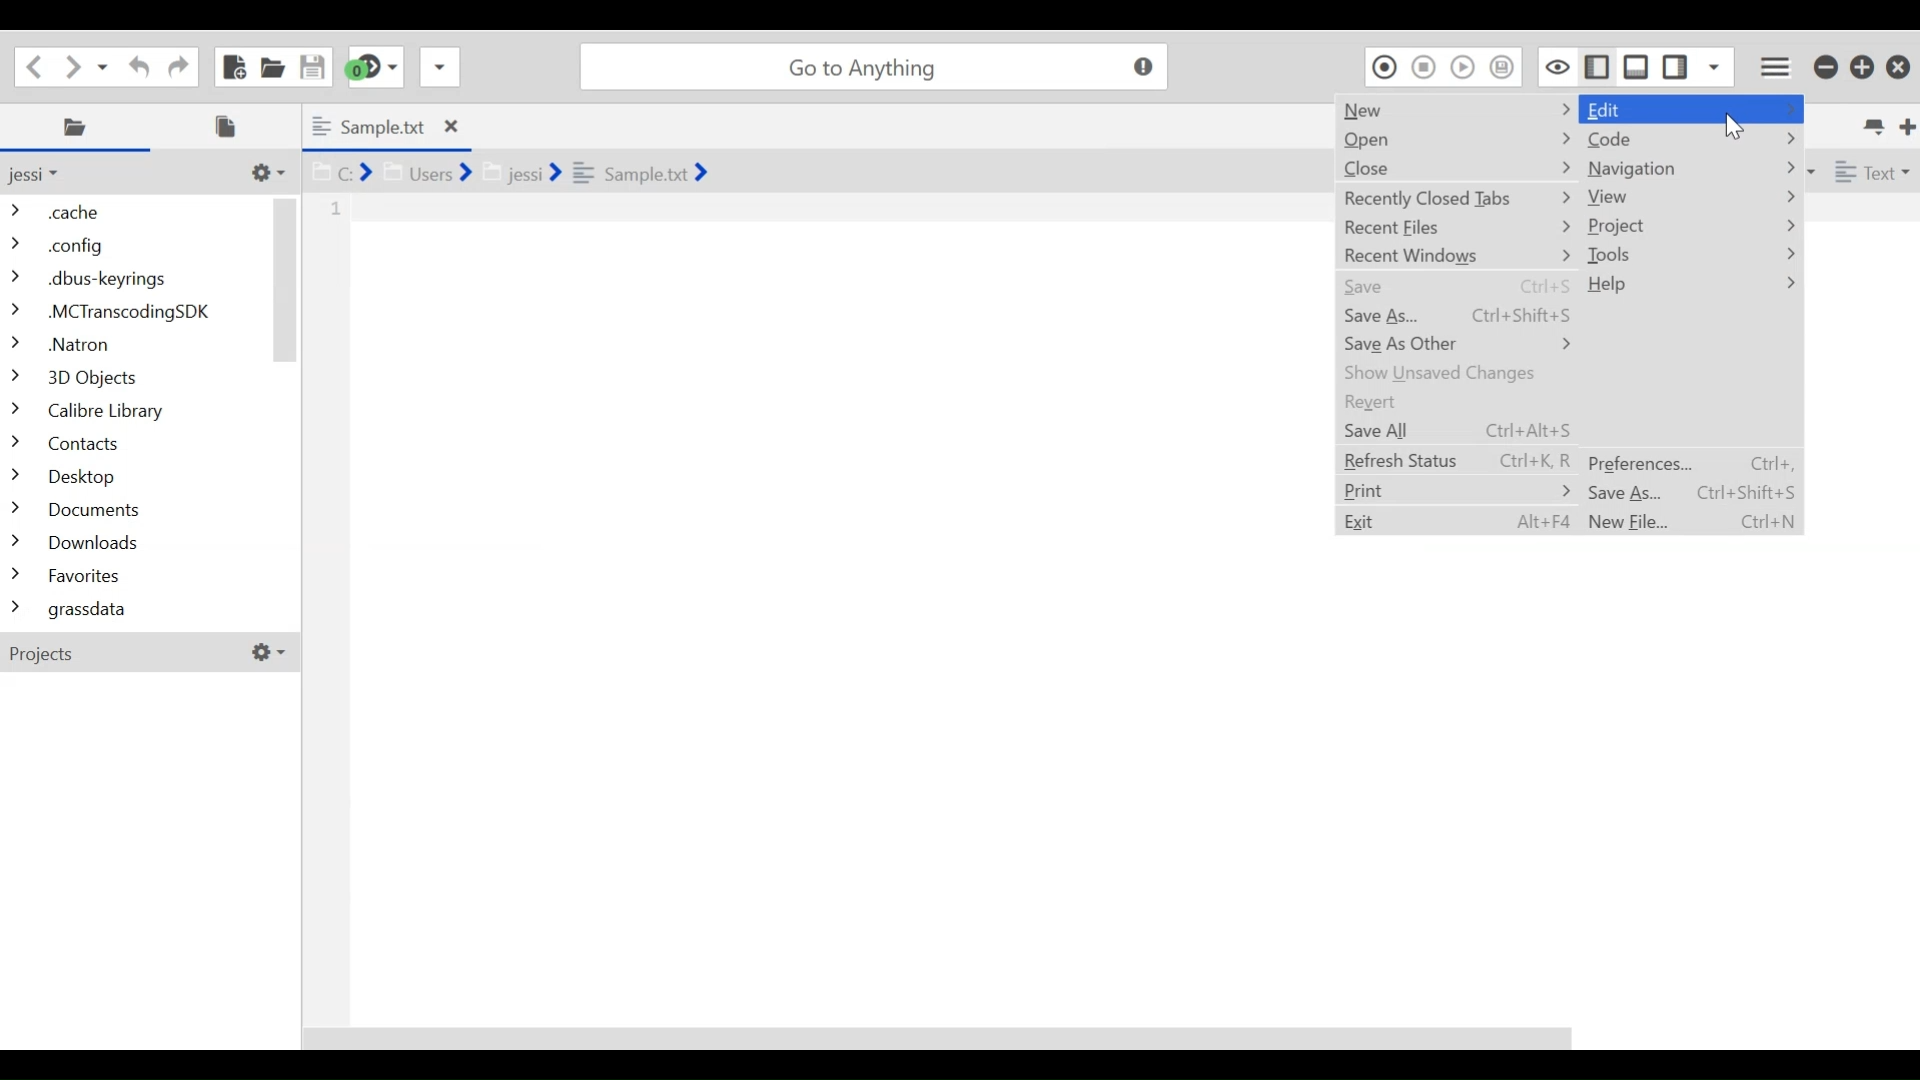 Image resolution: width=1920 pixels, height=1080 pixels. I want to click on Current Tab, so click(385, 126).